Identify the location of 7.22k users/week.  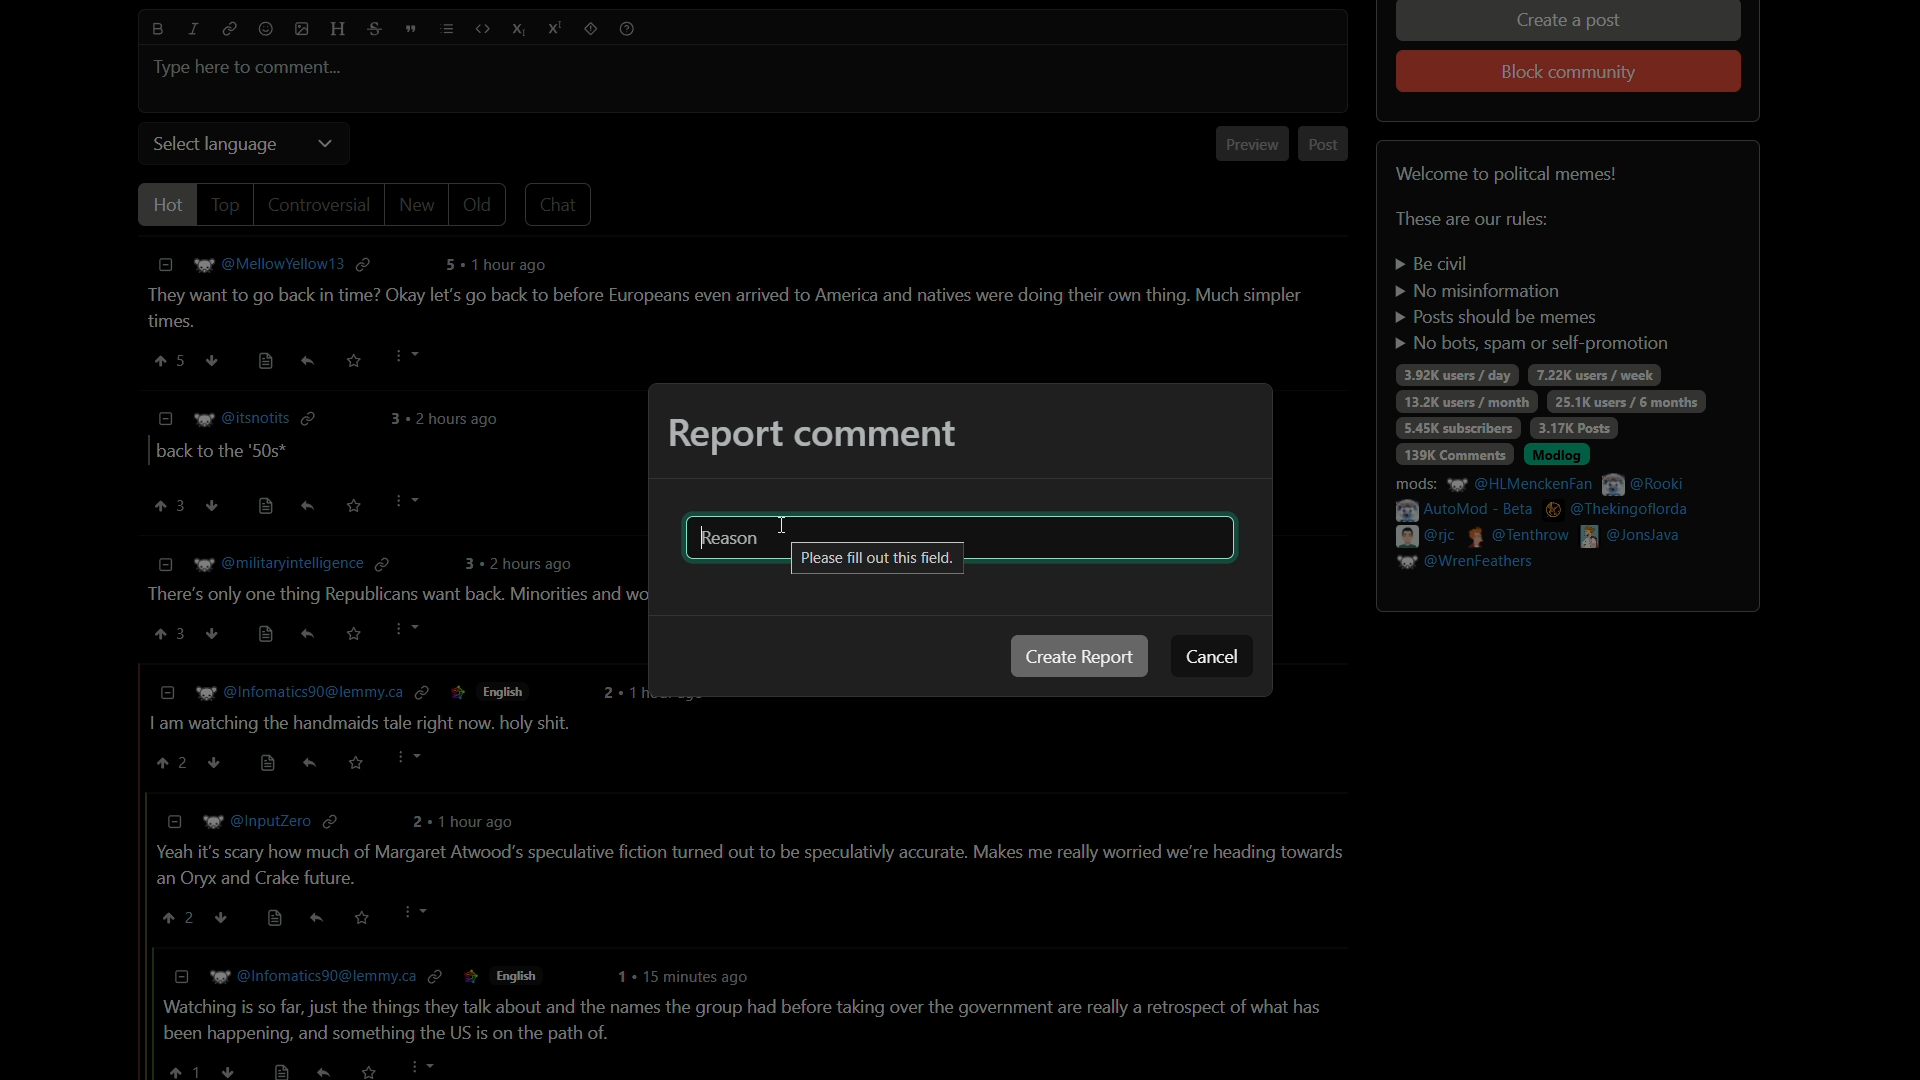
(1594, 376).